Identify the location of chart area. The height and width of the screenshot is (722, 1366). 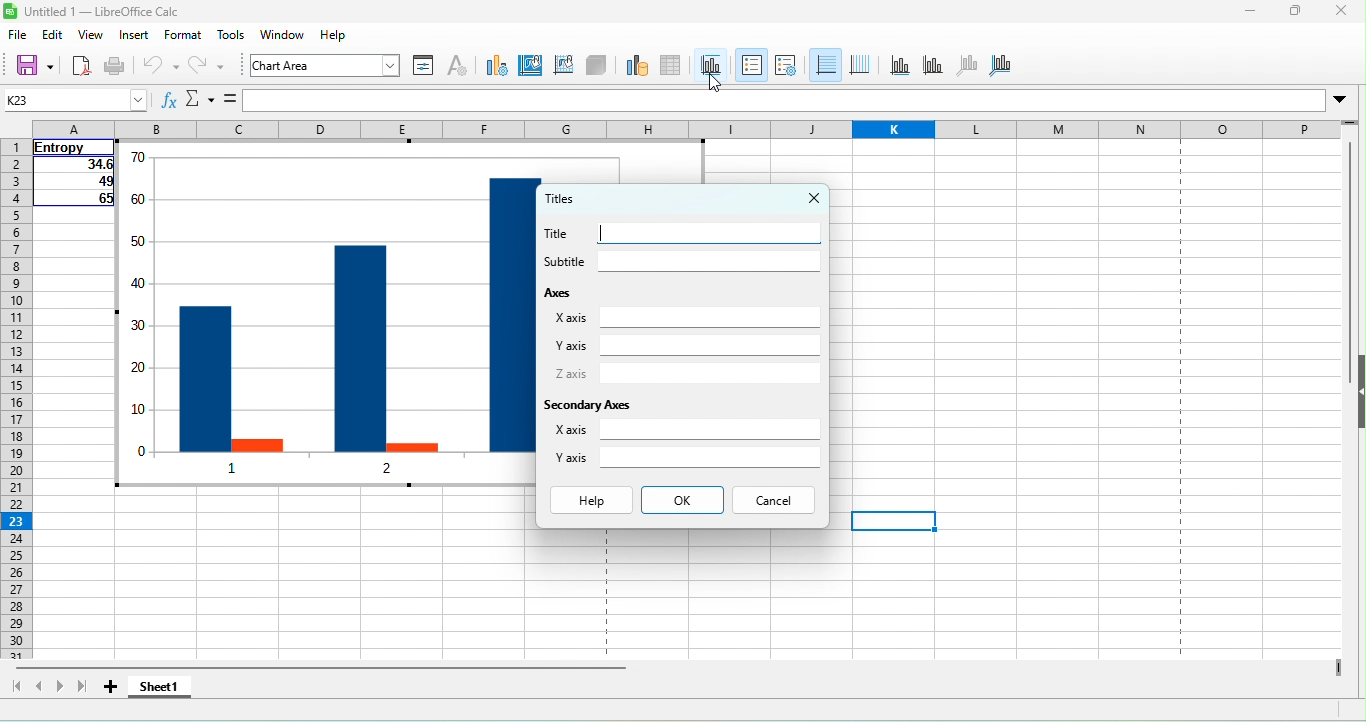
(327, 68).